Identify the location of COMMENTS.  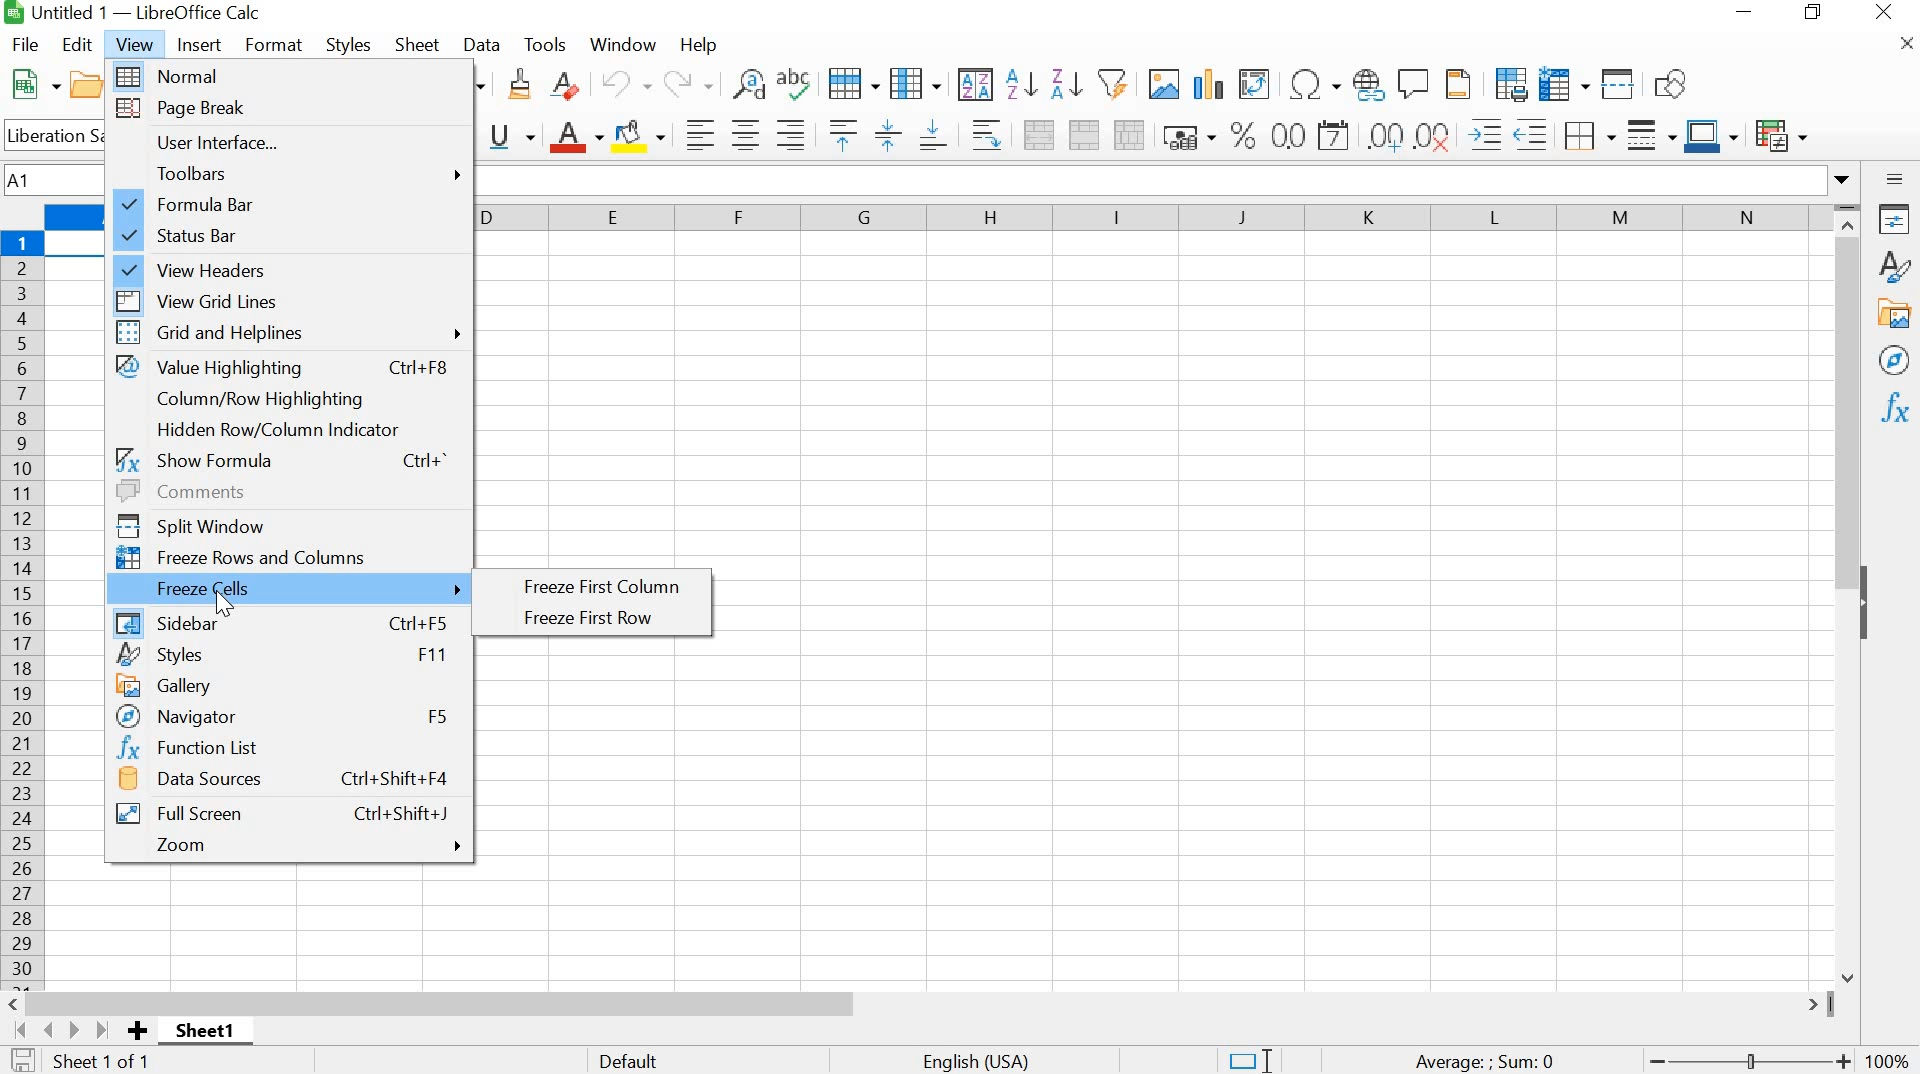
(285, 490).